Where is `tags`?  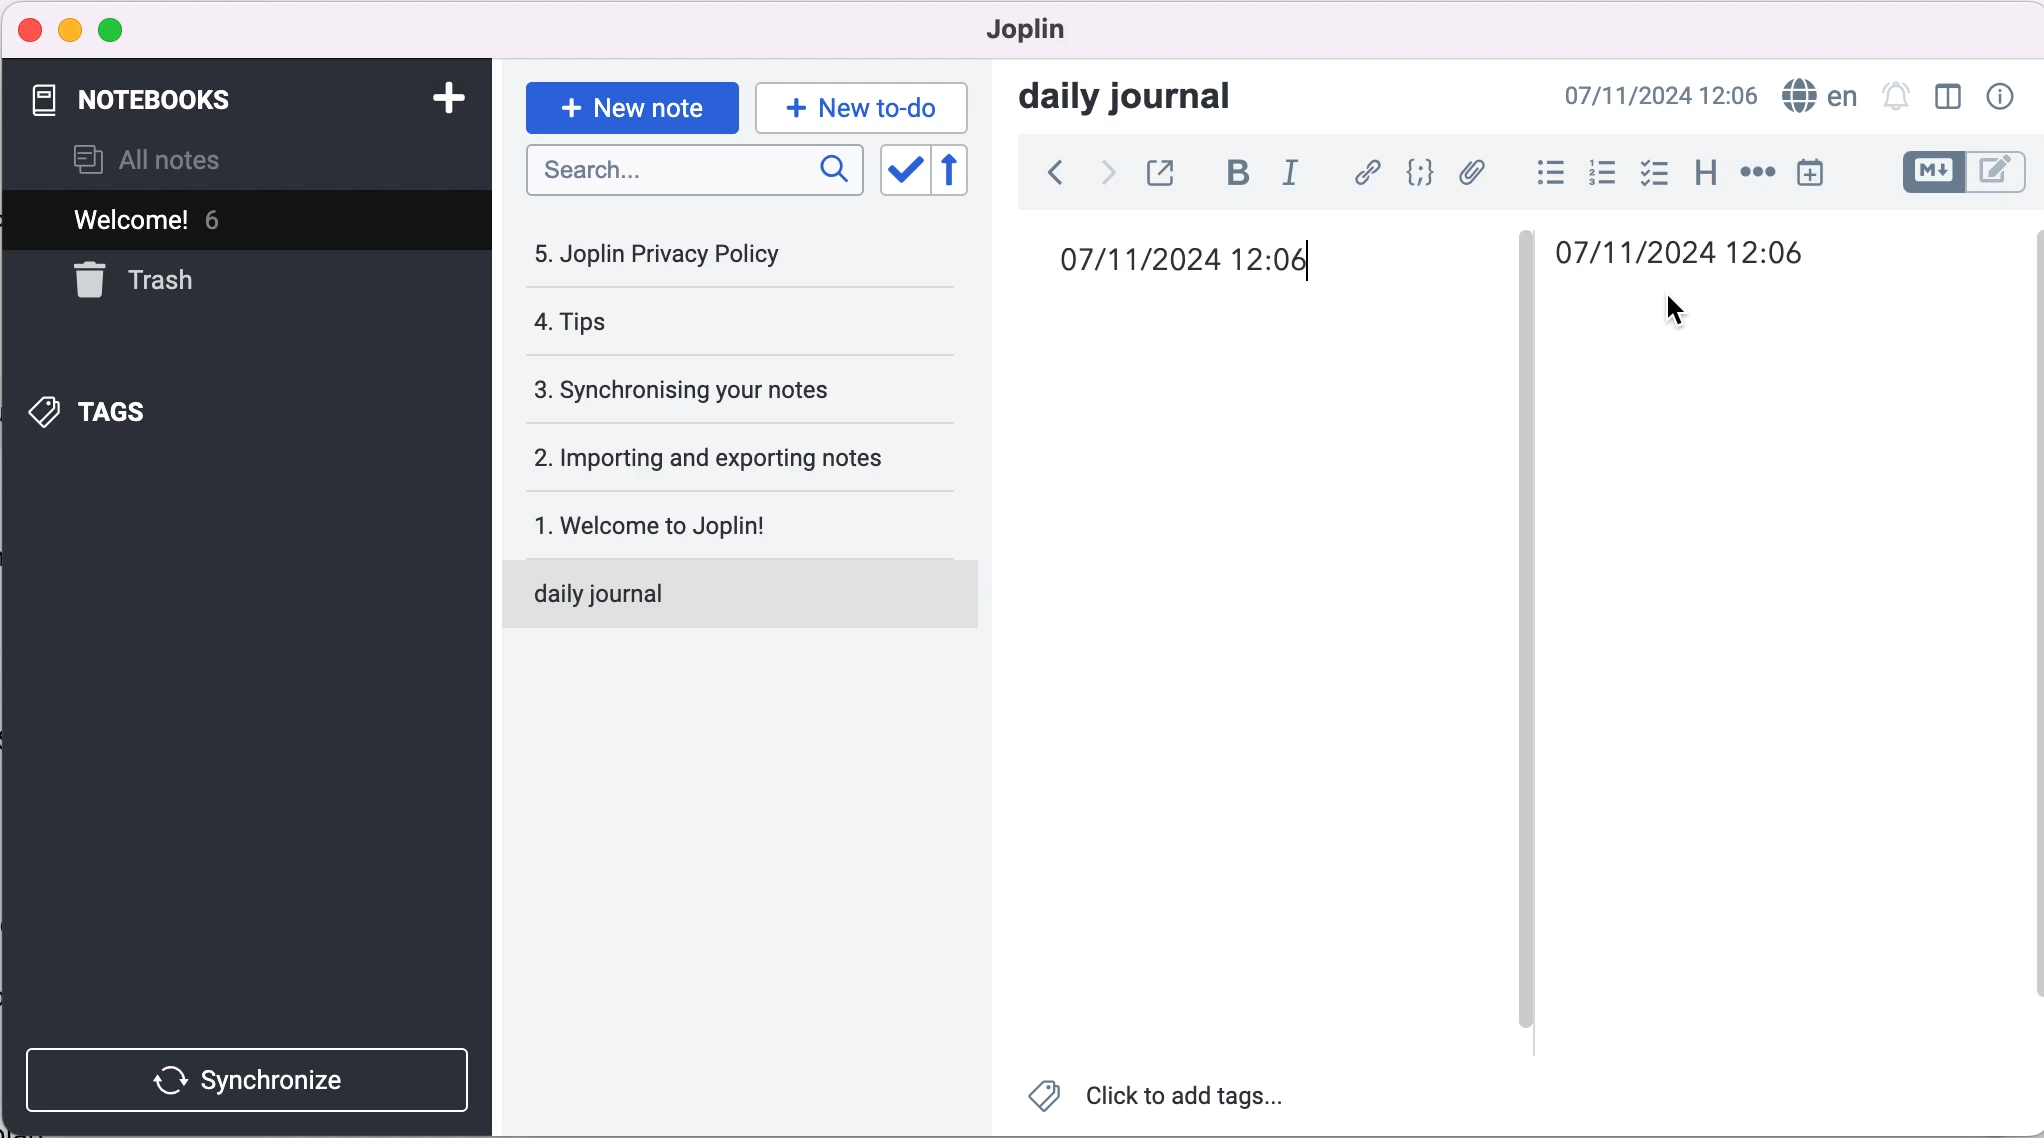
tags is located at coordinates (128, 406).